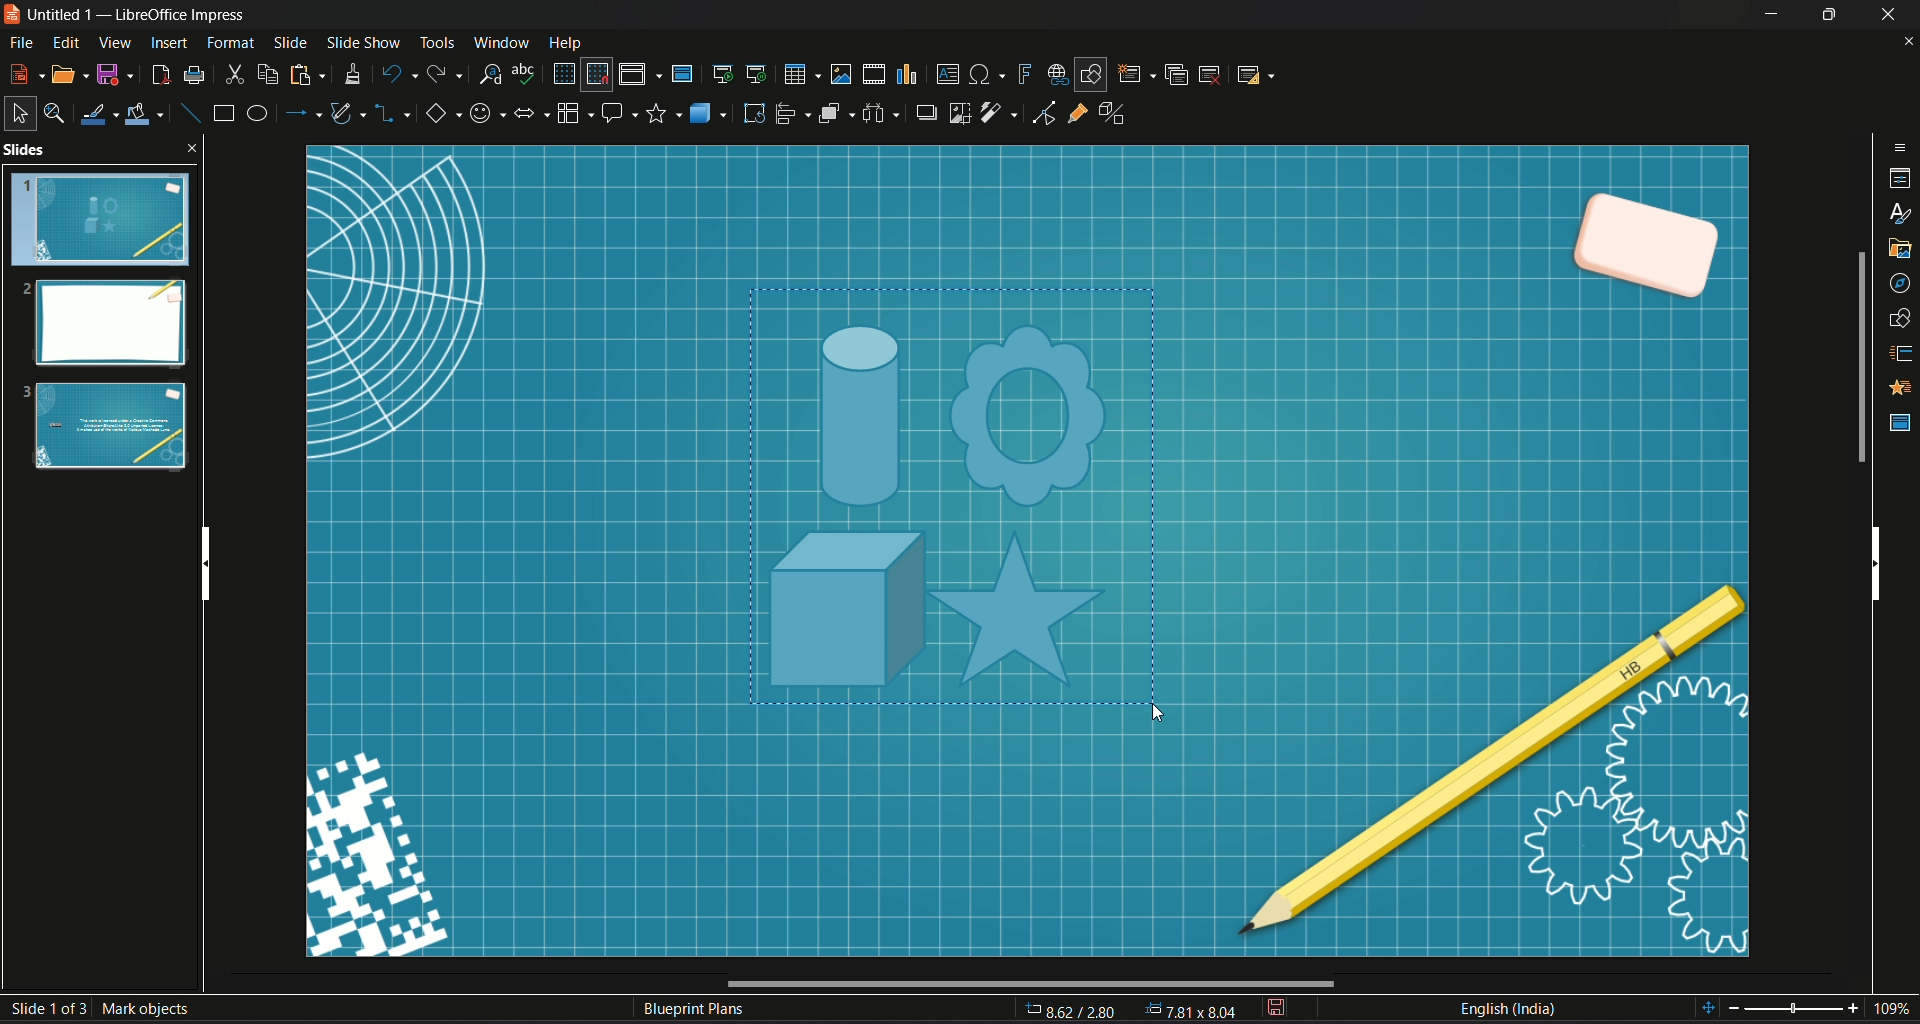 The height and width of the screenshot is (1024, 1920). I want to click on basic shape, so click(441, 115).